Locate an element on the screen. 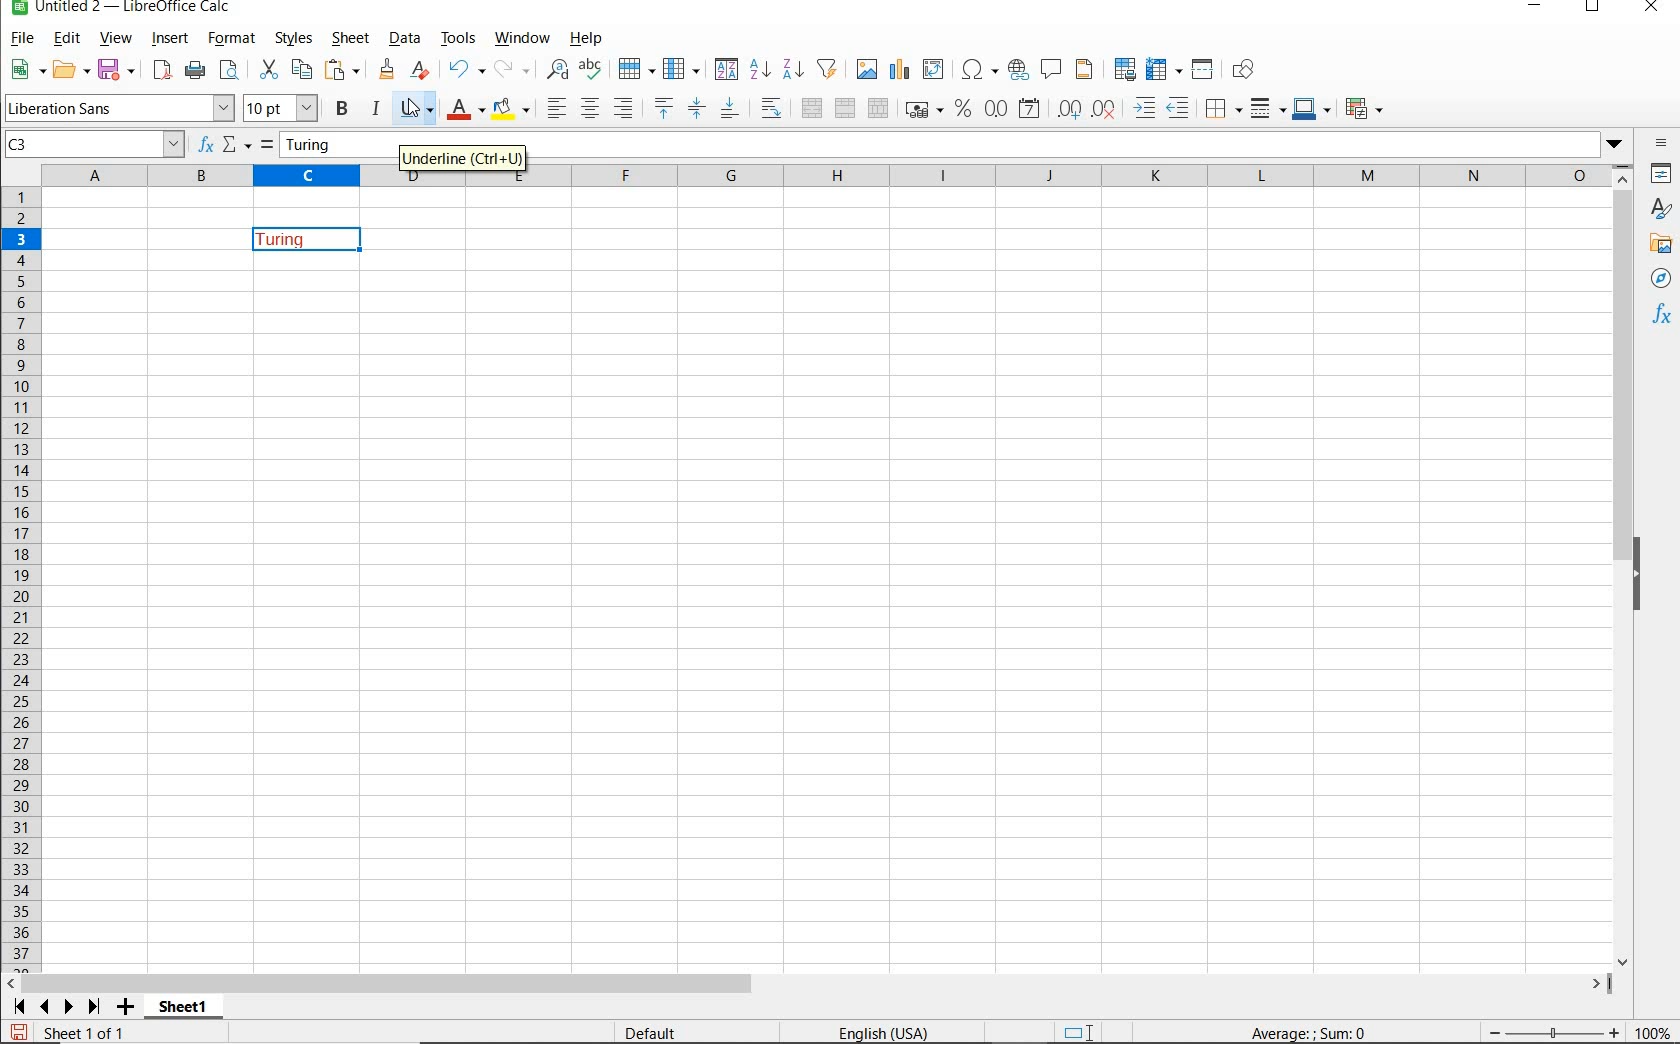 This screenshot has width=1680, height=1044. DECREASE INDENT is located at coordinates (1179, 109).